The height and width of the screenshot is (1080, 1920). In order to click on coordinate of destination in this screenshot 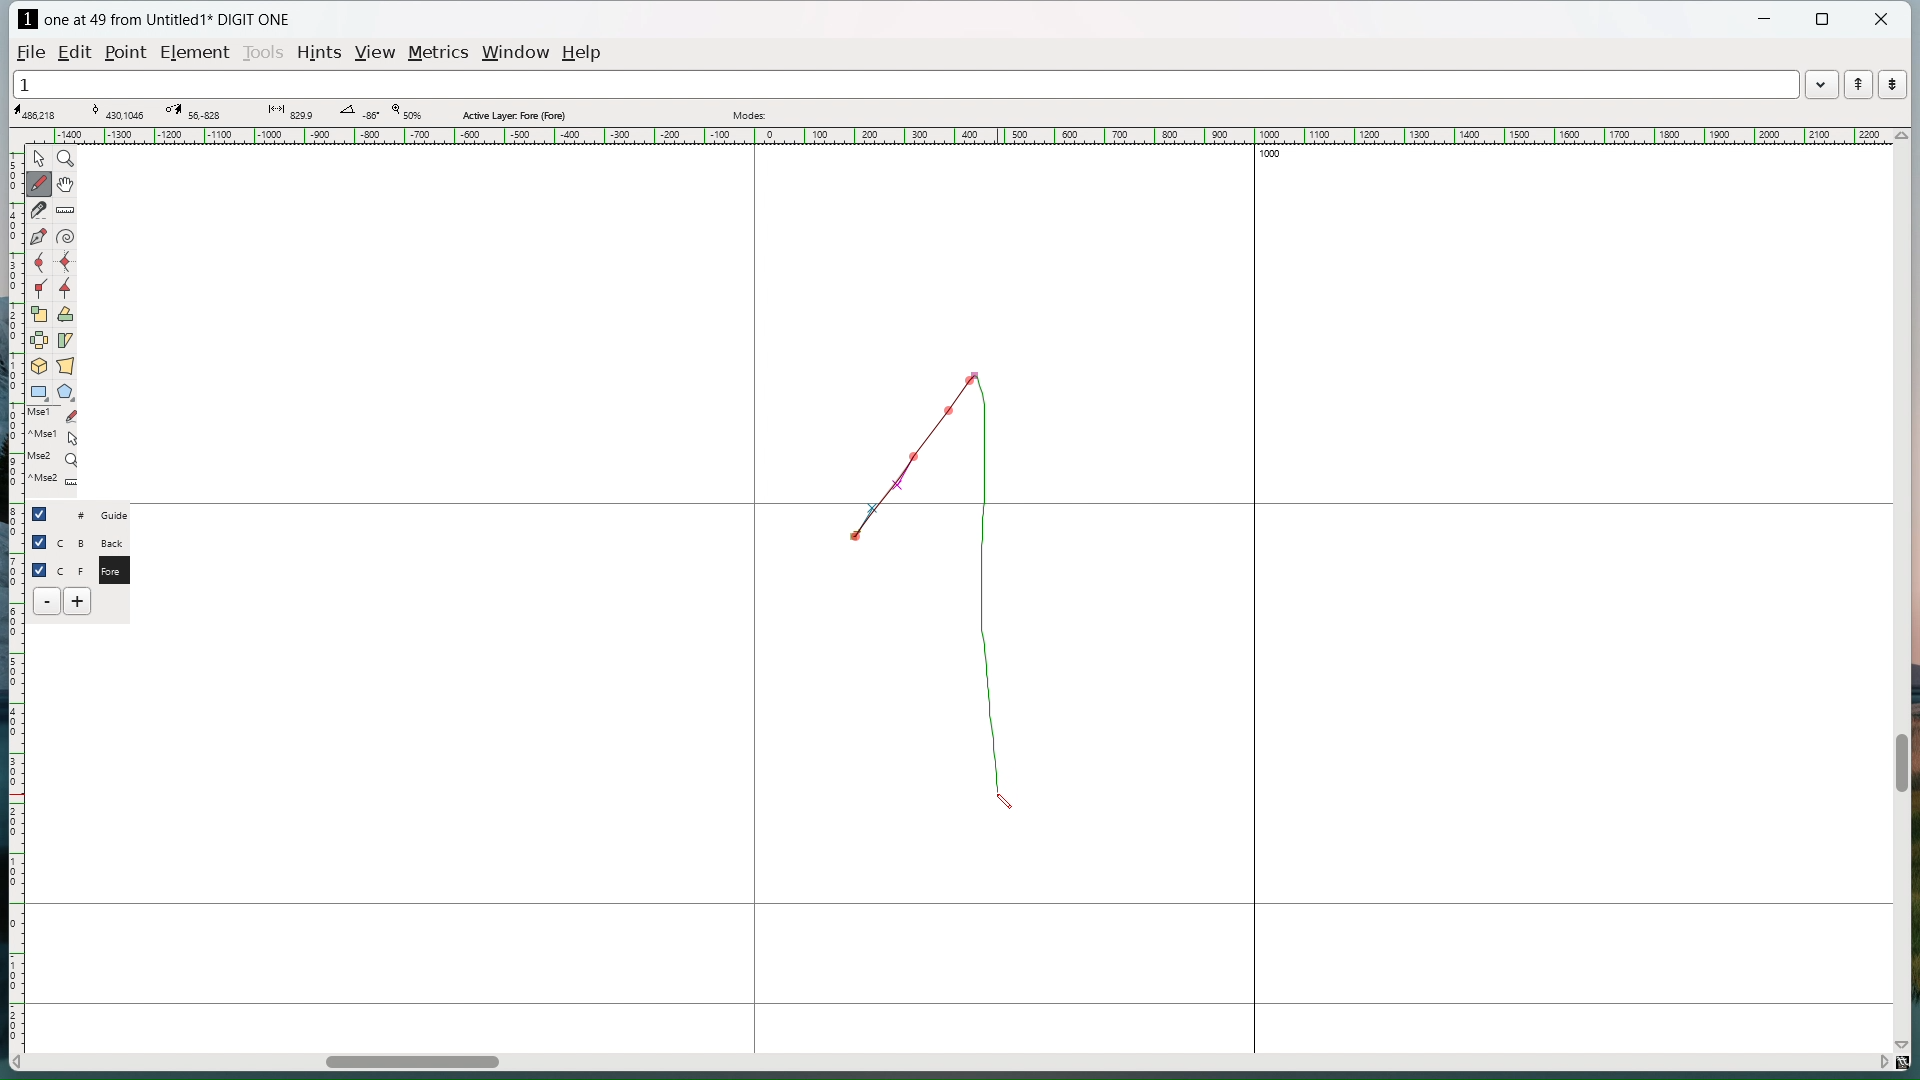, I will do `click(193, 112)`.